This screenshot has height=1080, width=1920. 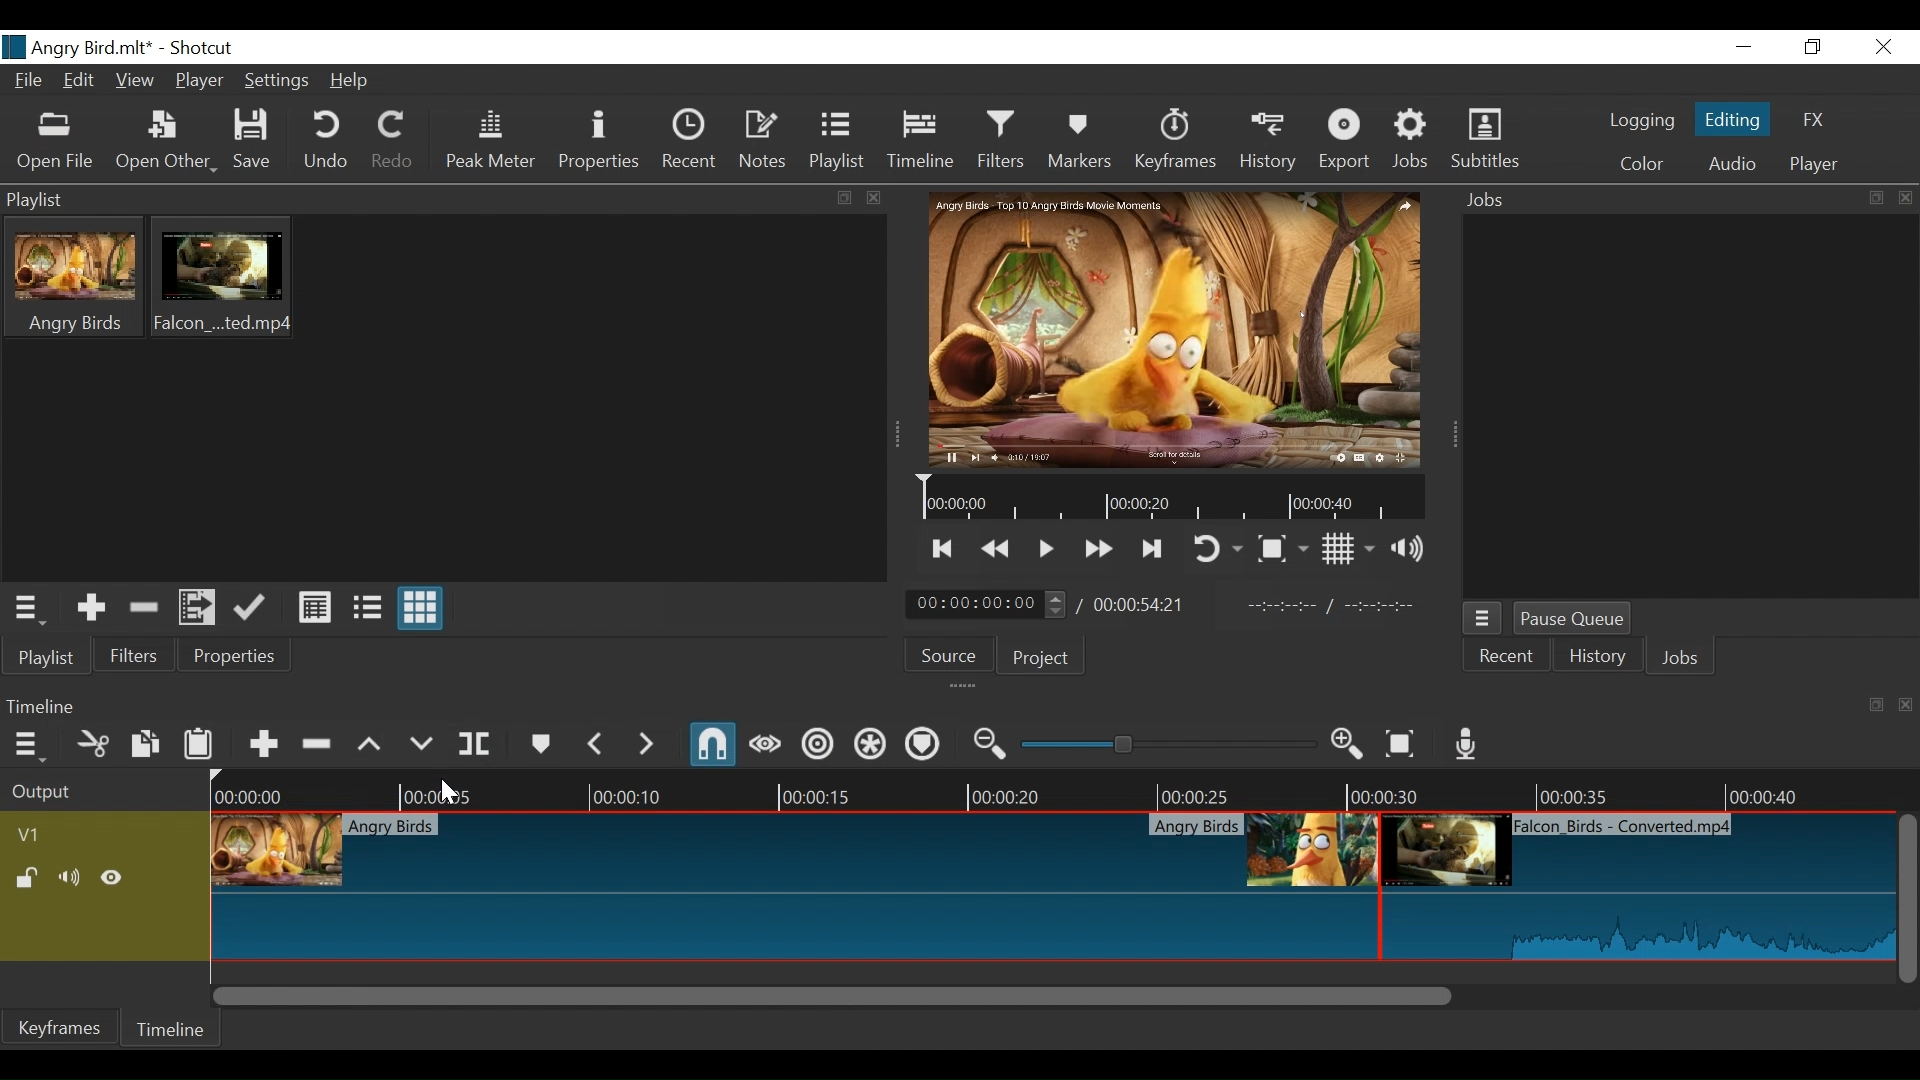 I want to click on Restore, so click(x=1814, y=48).